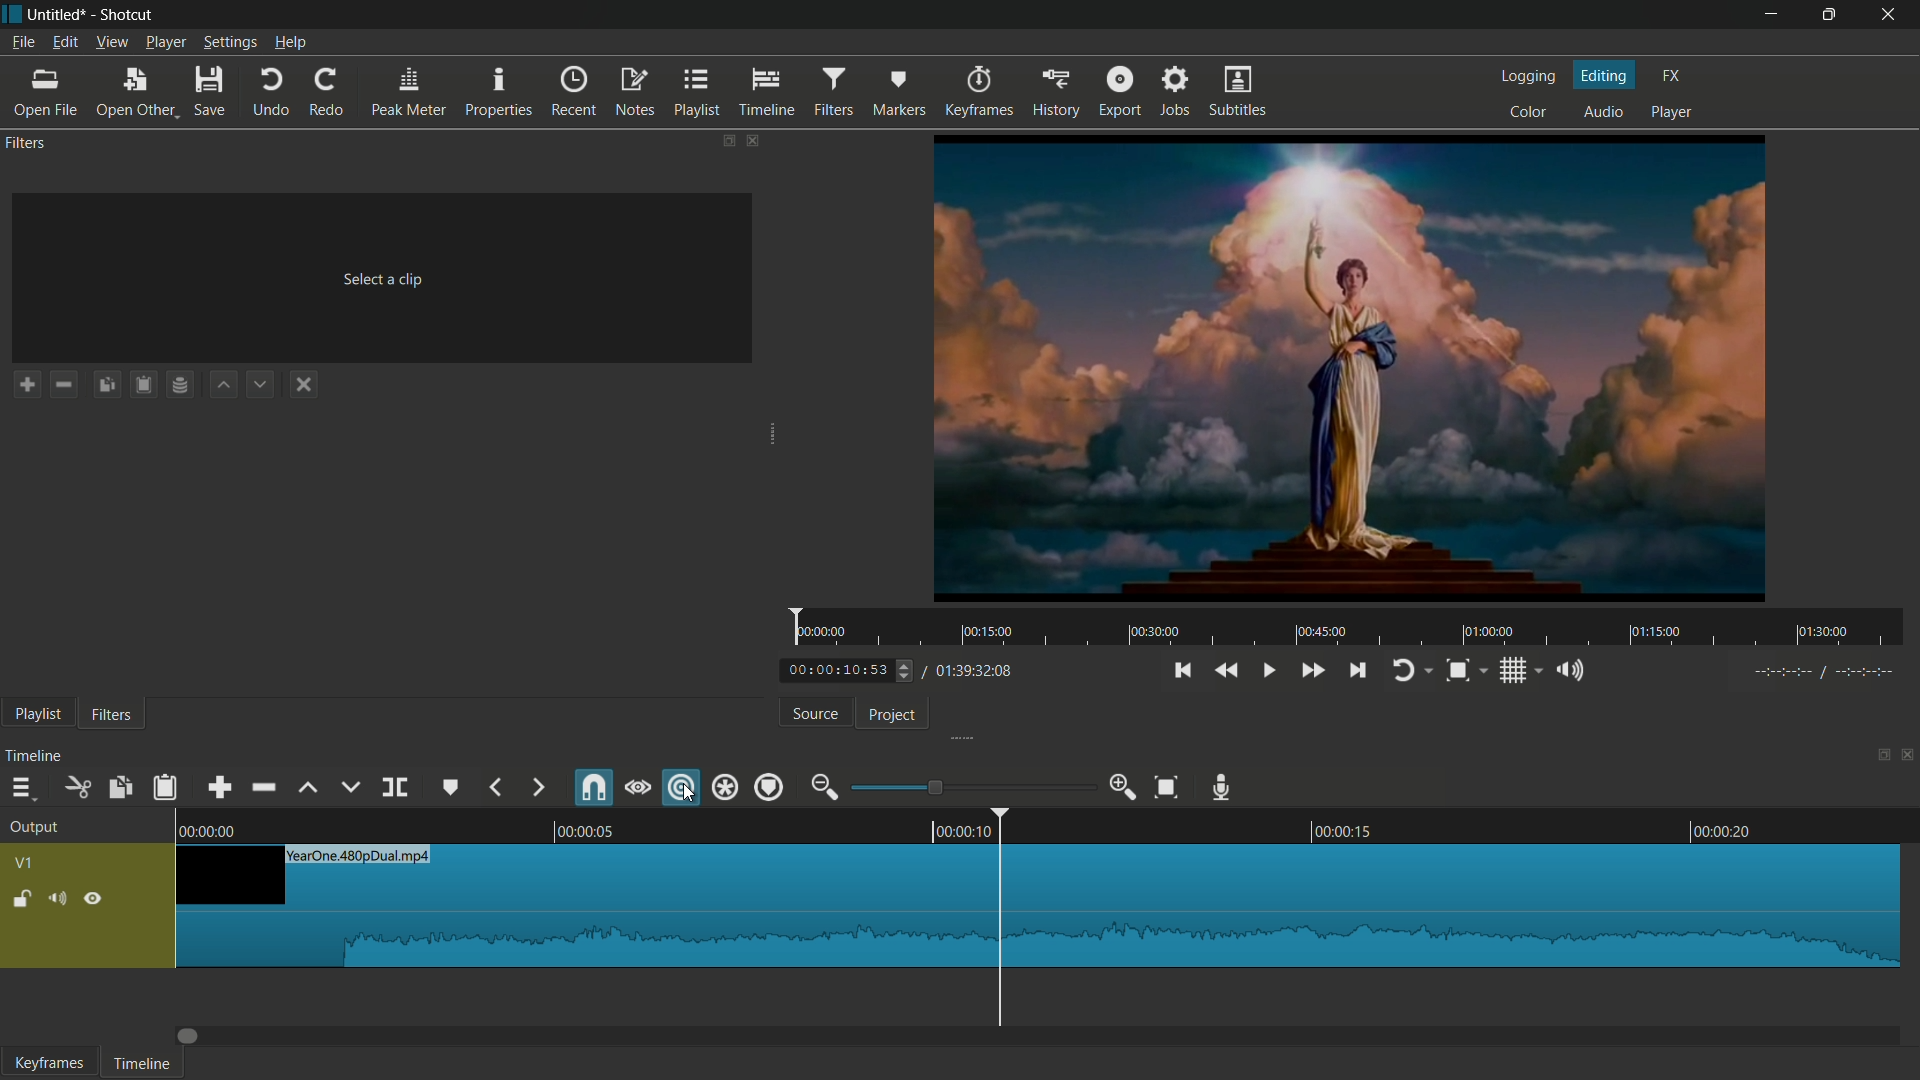  I want to click on keyframes, so click(46, 1062).